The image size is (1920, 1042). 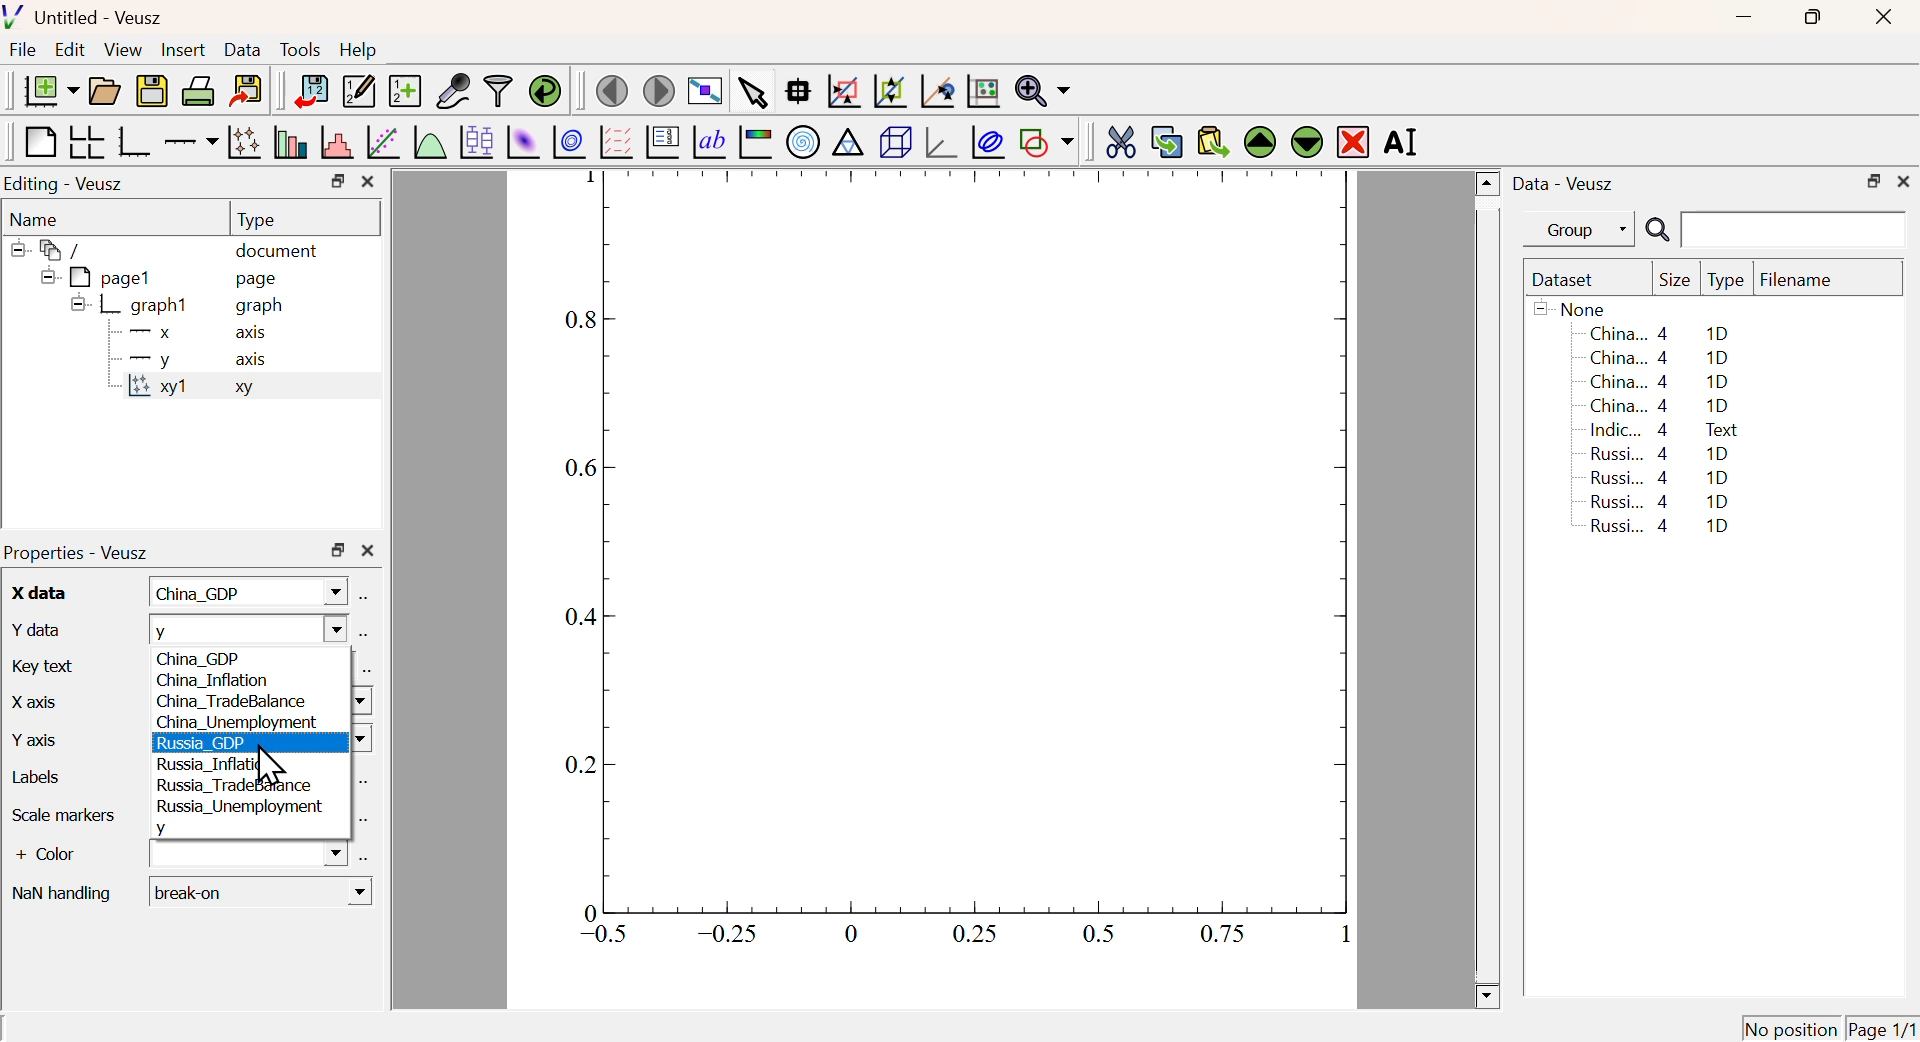 What do you see at coordinates (62, 856) in the screenshot?
I see `+ Color` at bounding box center [62, 856].